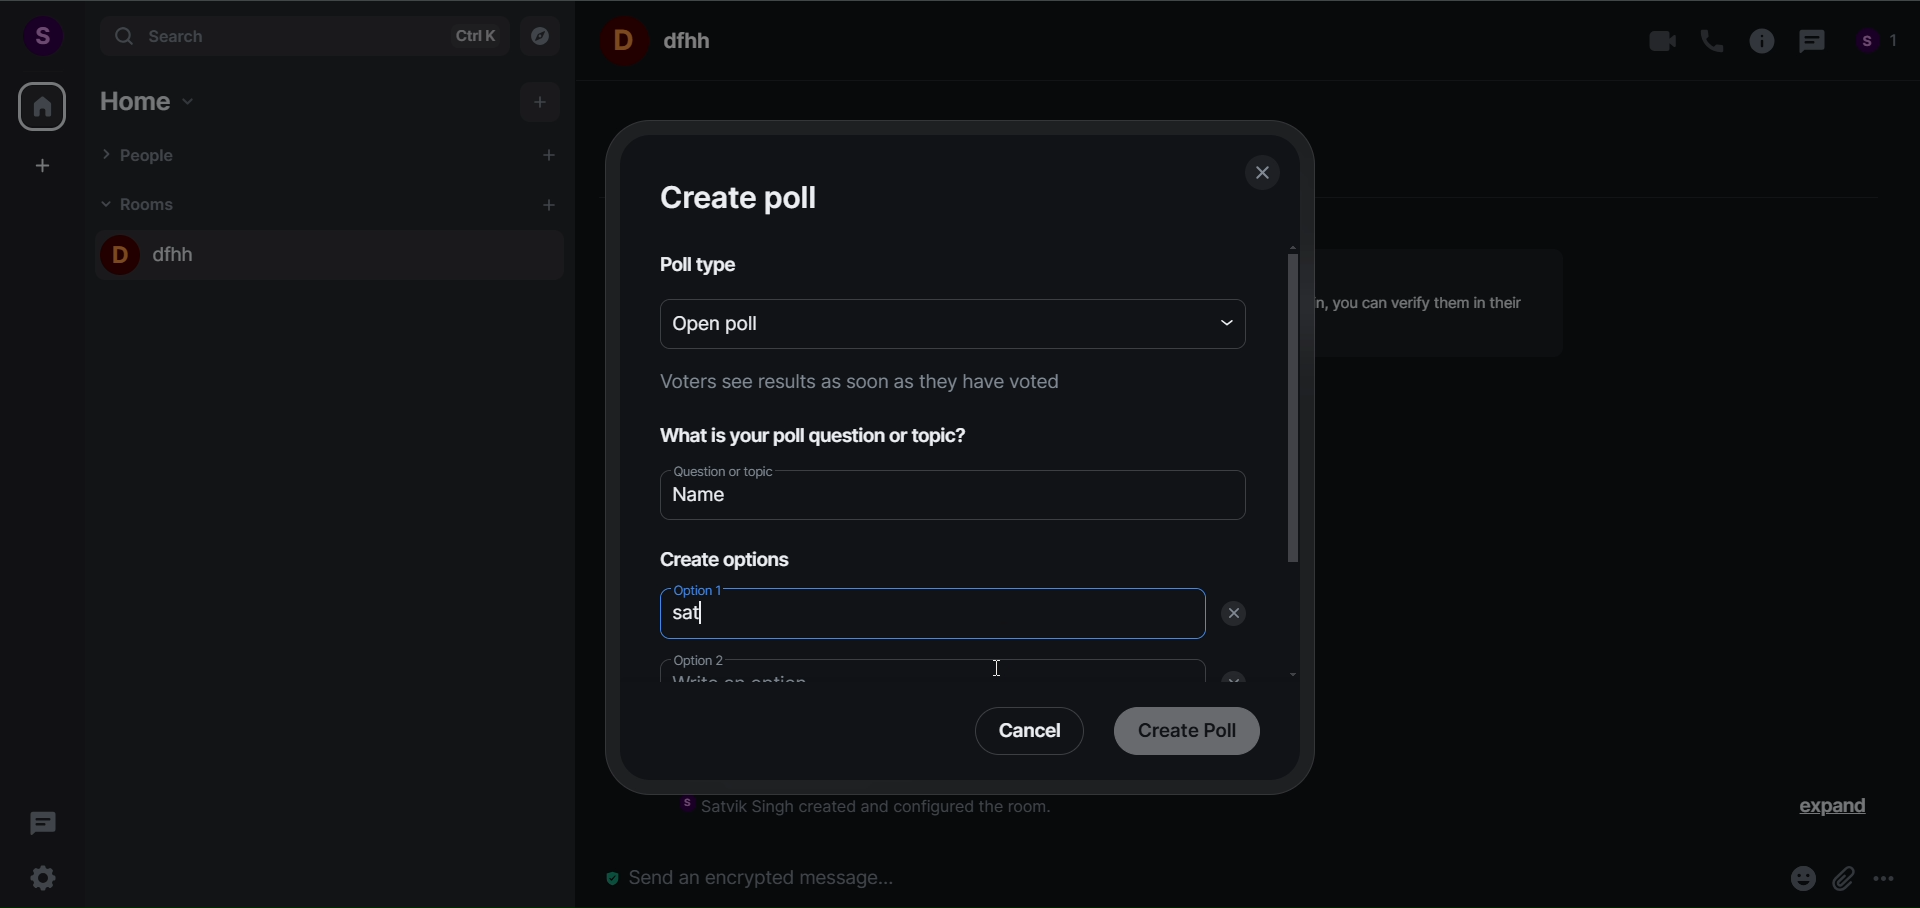 The height and width of the screenshot is (908, 1920). I want to click on people, so click(1878, 44).